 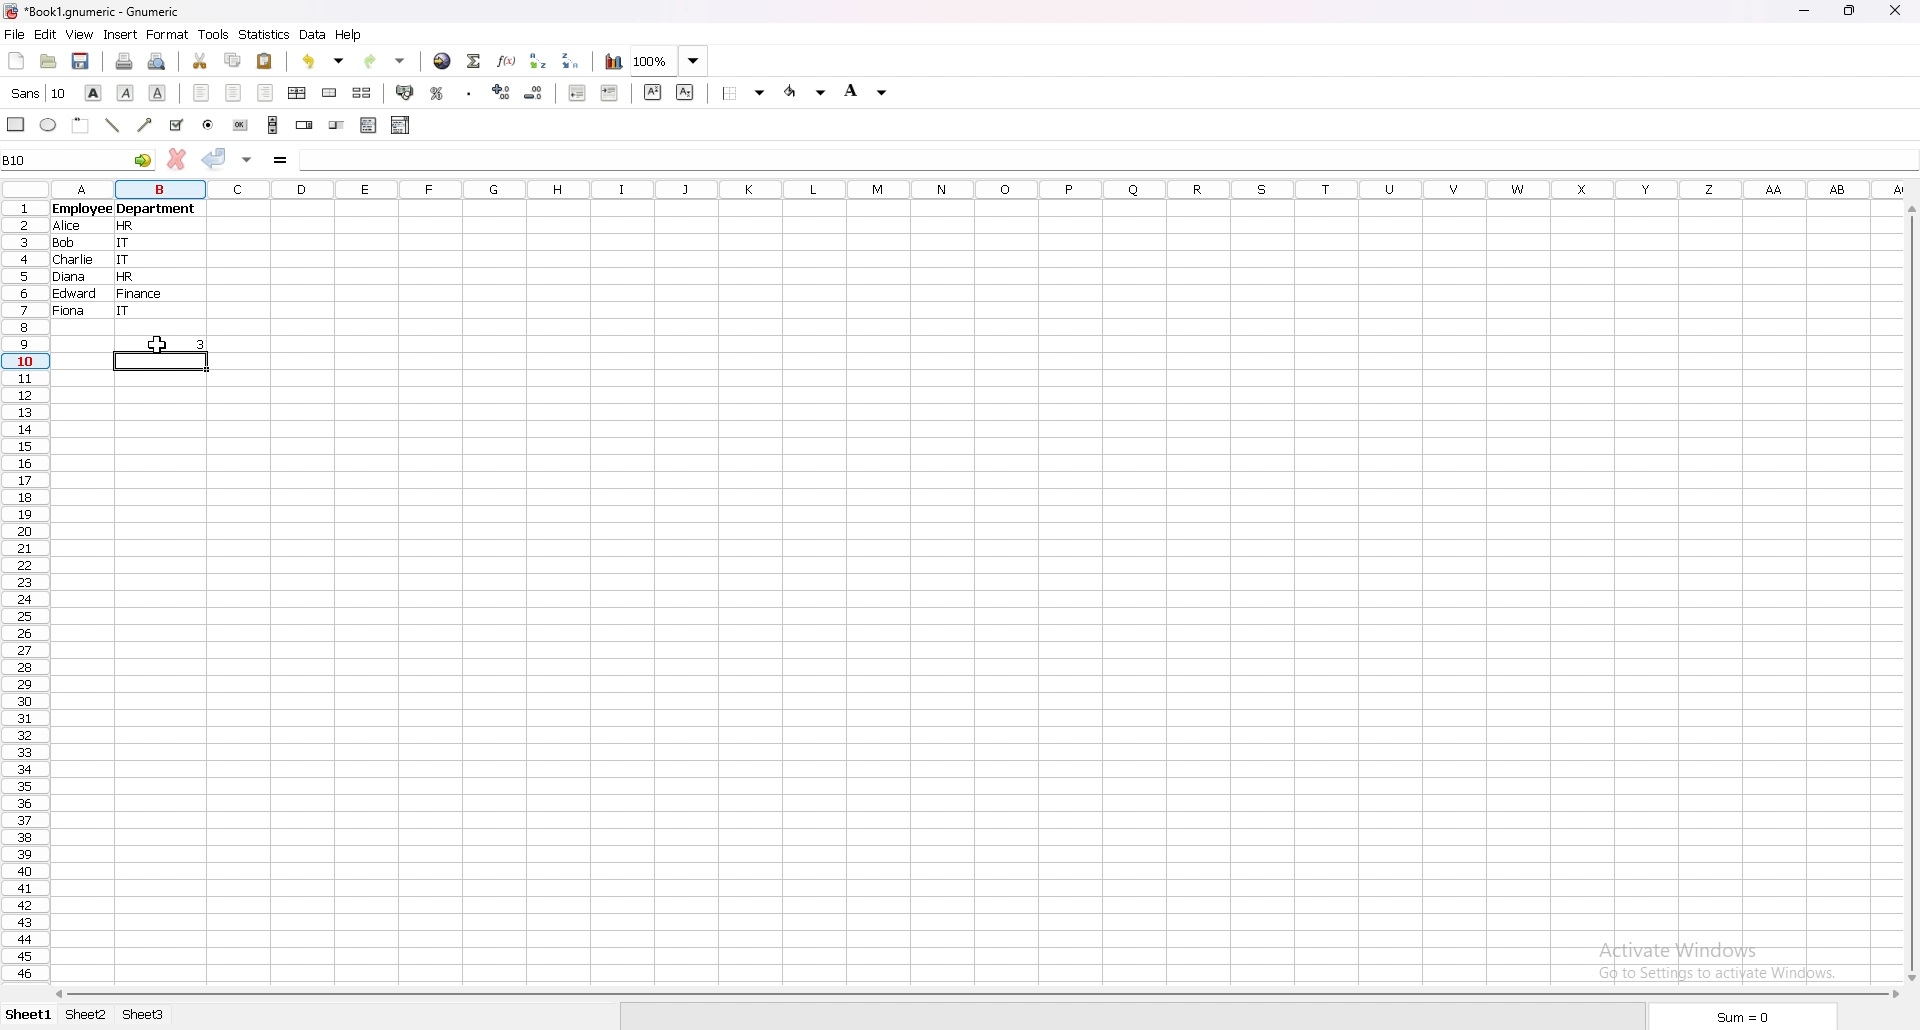 I want to click on file name, so click(x=94, y=12).